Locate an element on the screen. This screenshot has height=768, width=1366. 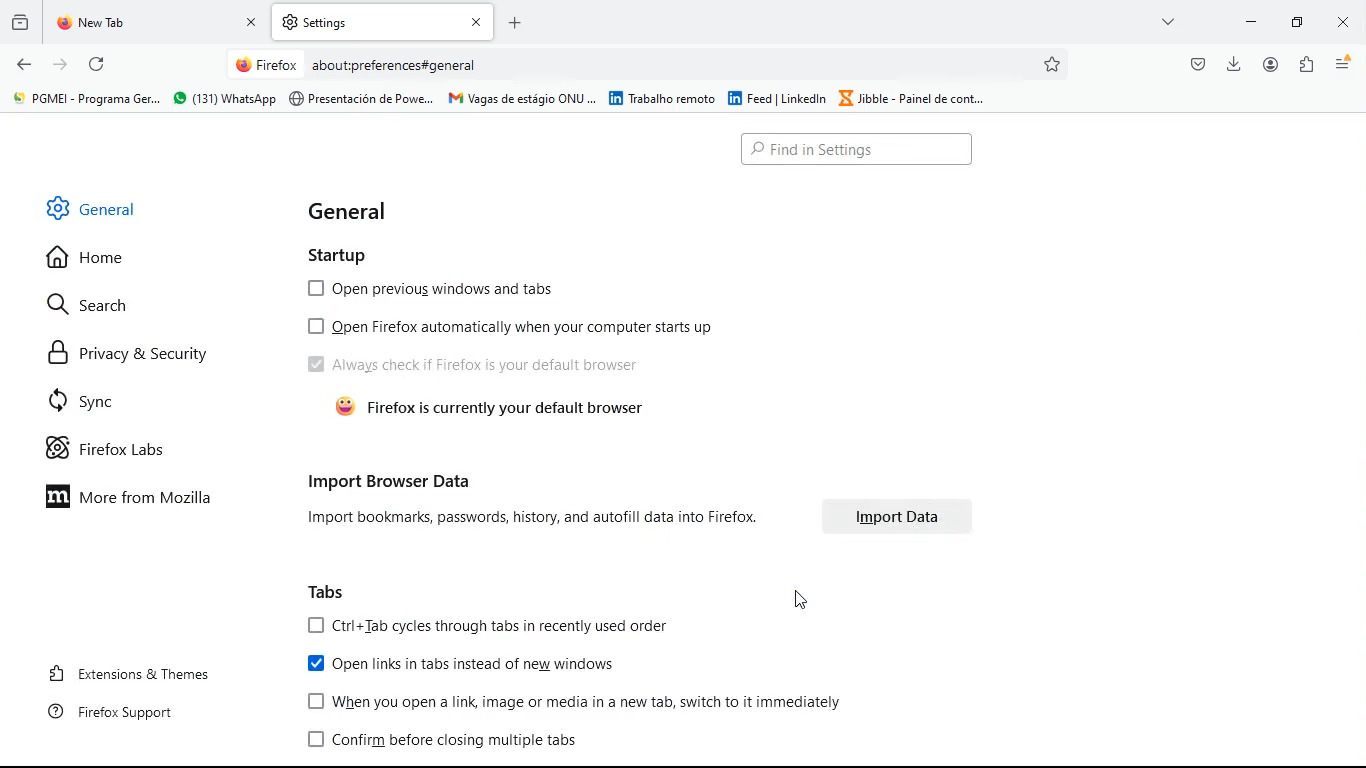
Add new tab is located at coordinates (515, 23).